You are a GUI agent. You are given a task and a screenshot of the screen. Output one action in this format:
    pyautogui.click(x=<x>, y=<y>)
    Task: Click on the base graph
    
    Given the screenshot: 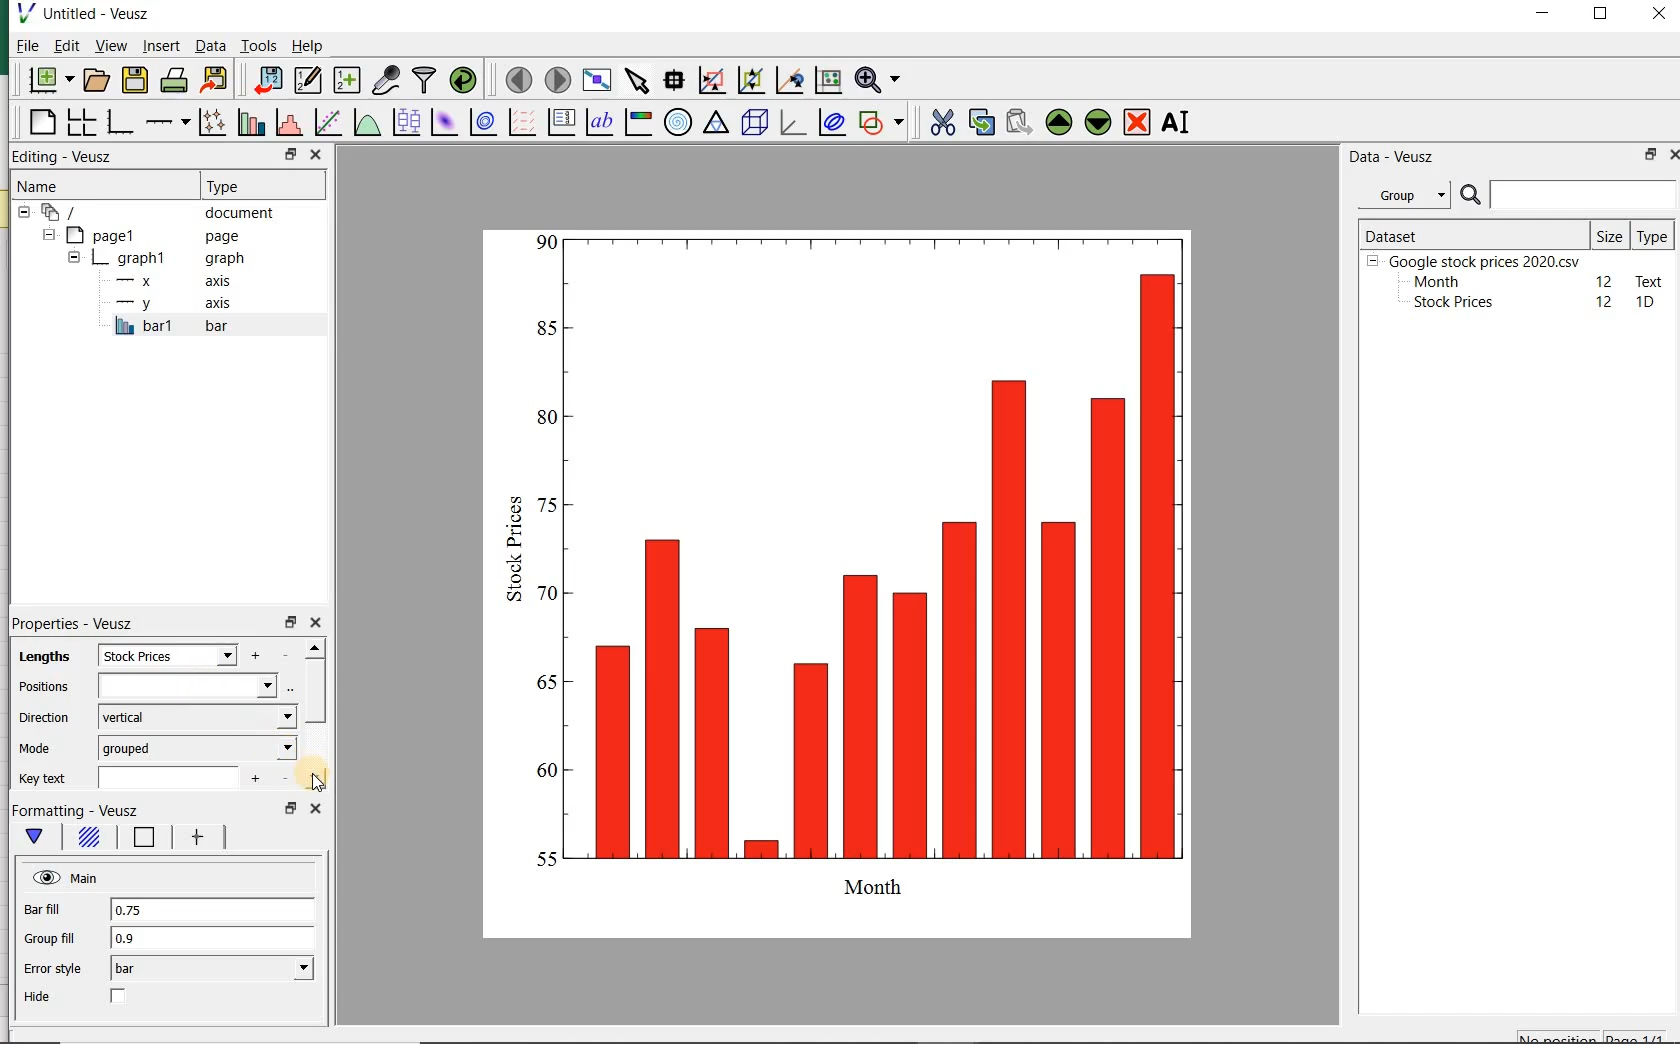 What is the action you would take?
    pyautogui.click(x=119, y=123)
    